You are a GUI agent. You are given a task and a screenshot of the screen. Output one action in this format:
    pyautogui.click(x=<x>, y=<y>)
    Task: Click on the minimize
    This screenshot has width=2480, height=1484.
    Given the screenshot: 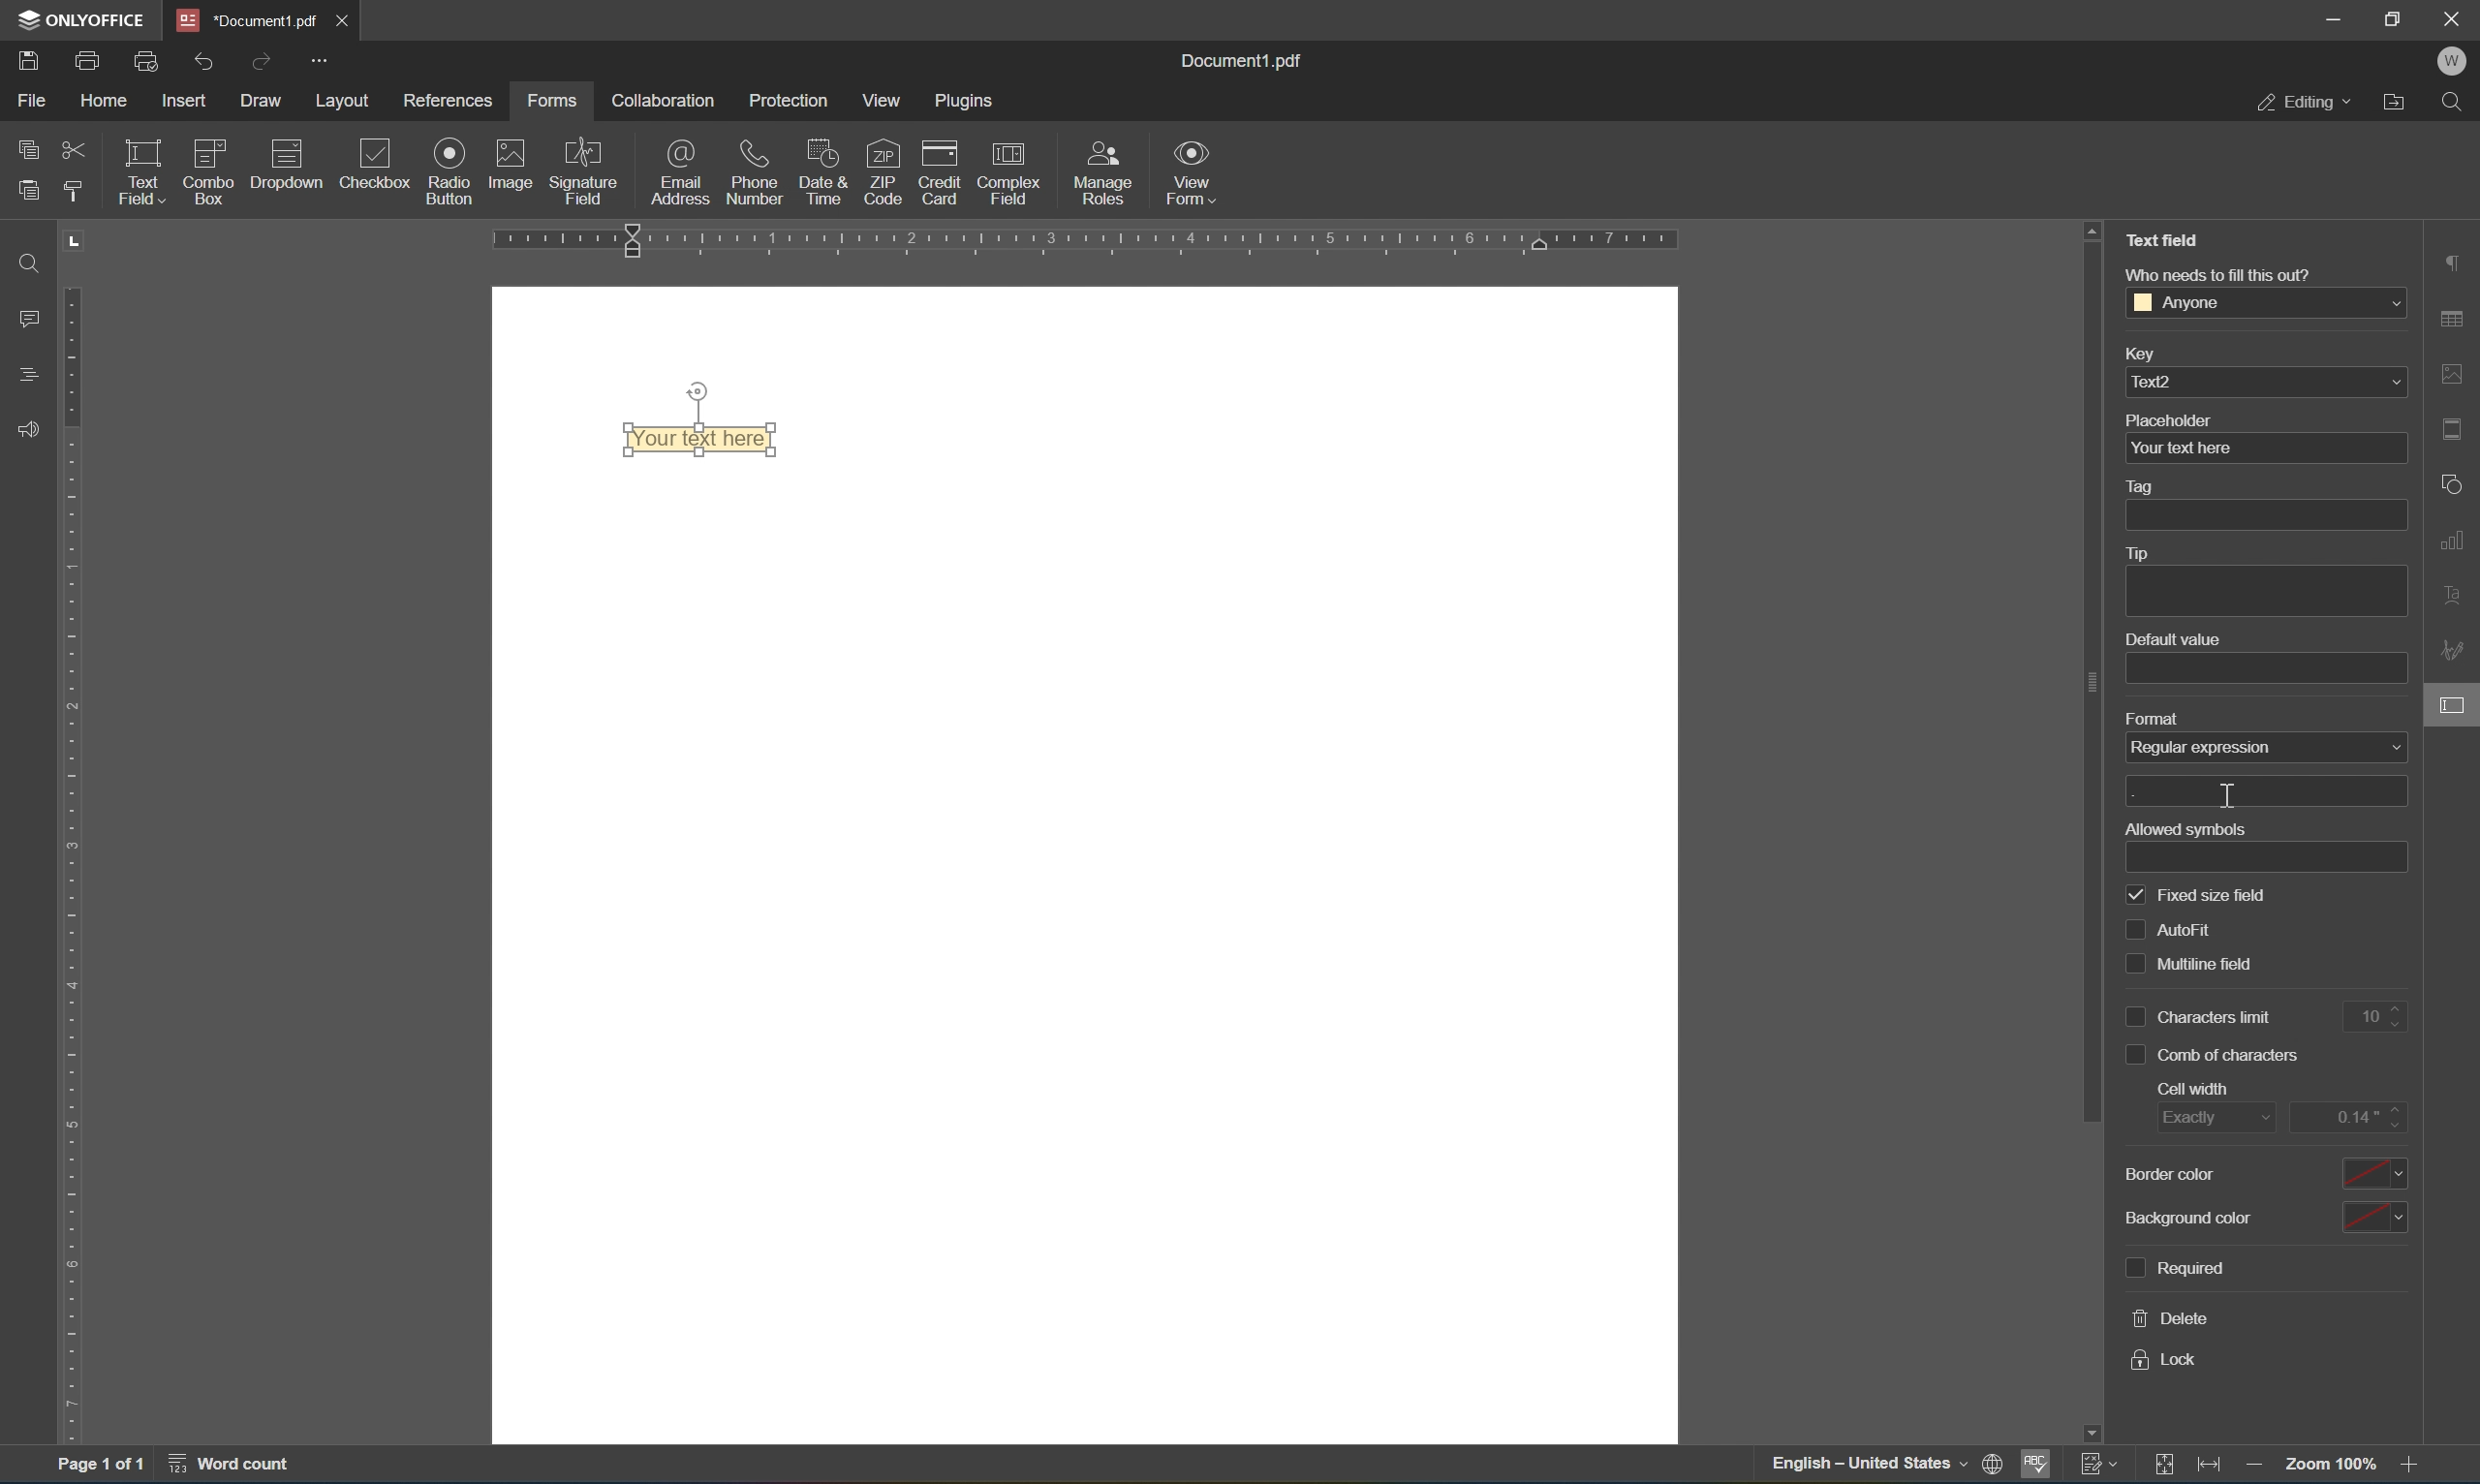 What is the action you would take?
    pyautogui.click(x=2333, y=21)
    